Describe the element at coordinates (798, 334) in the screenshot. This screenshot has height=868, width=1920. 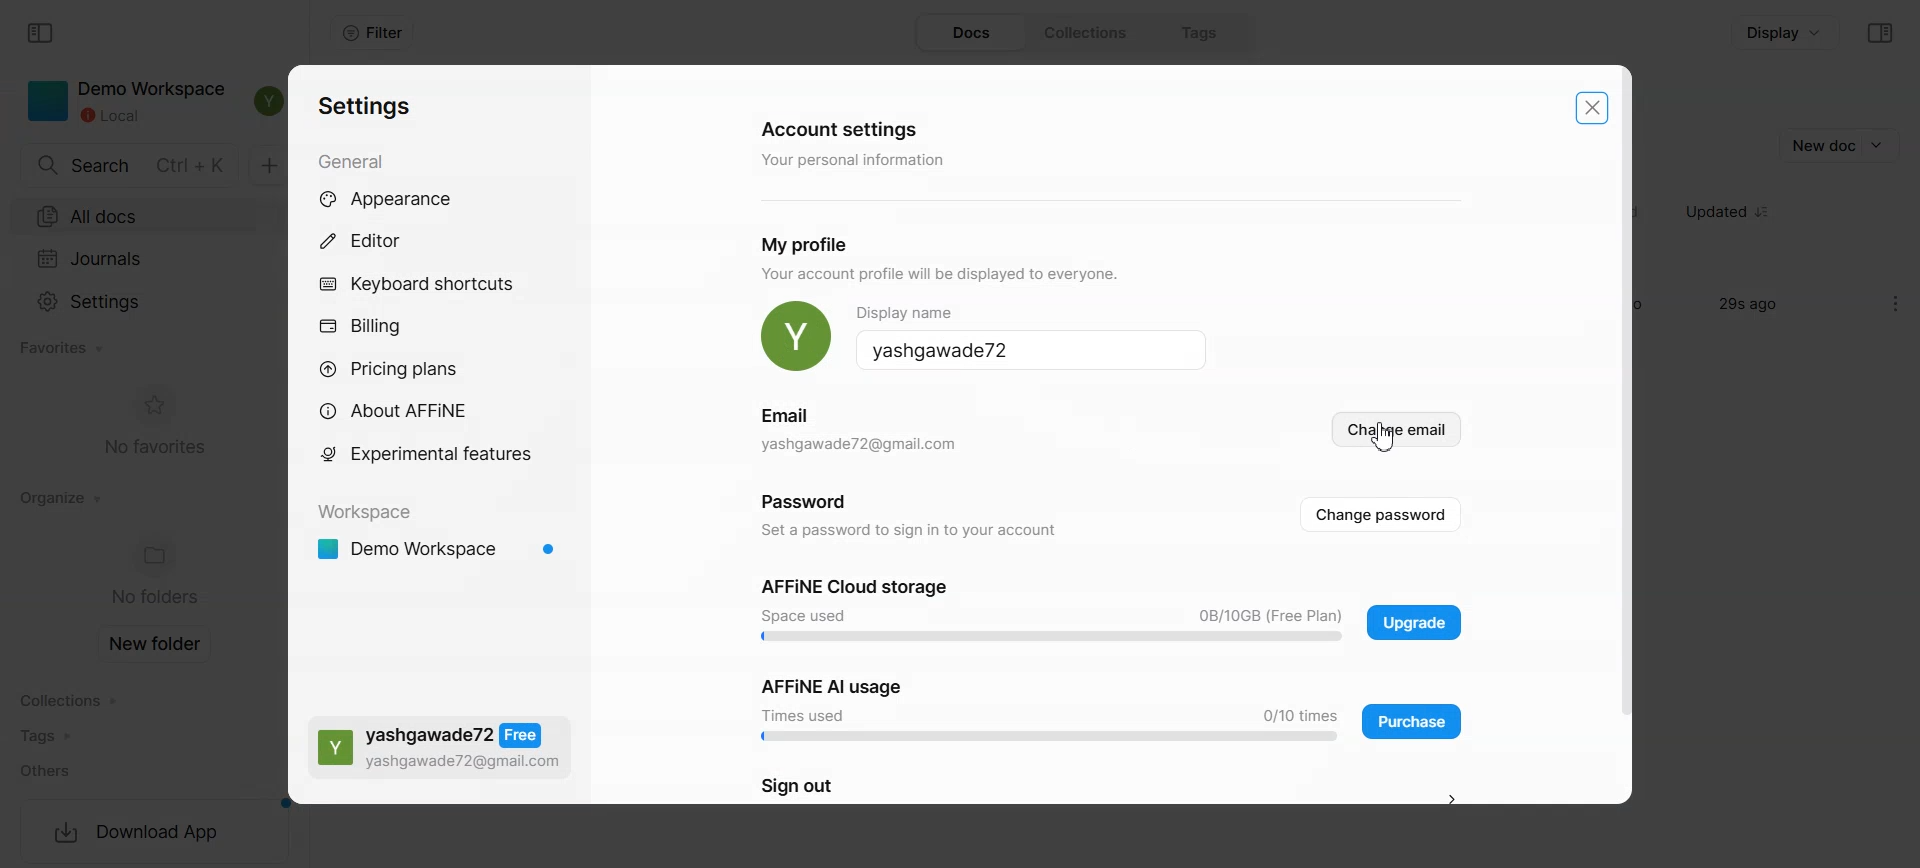
I see `Replace Photo` at that location.